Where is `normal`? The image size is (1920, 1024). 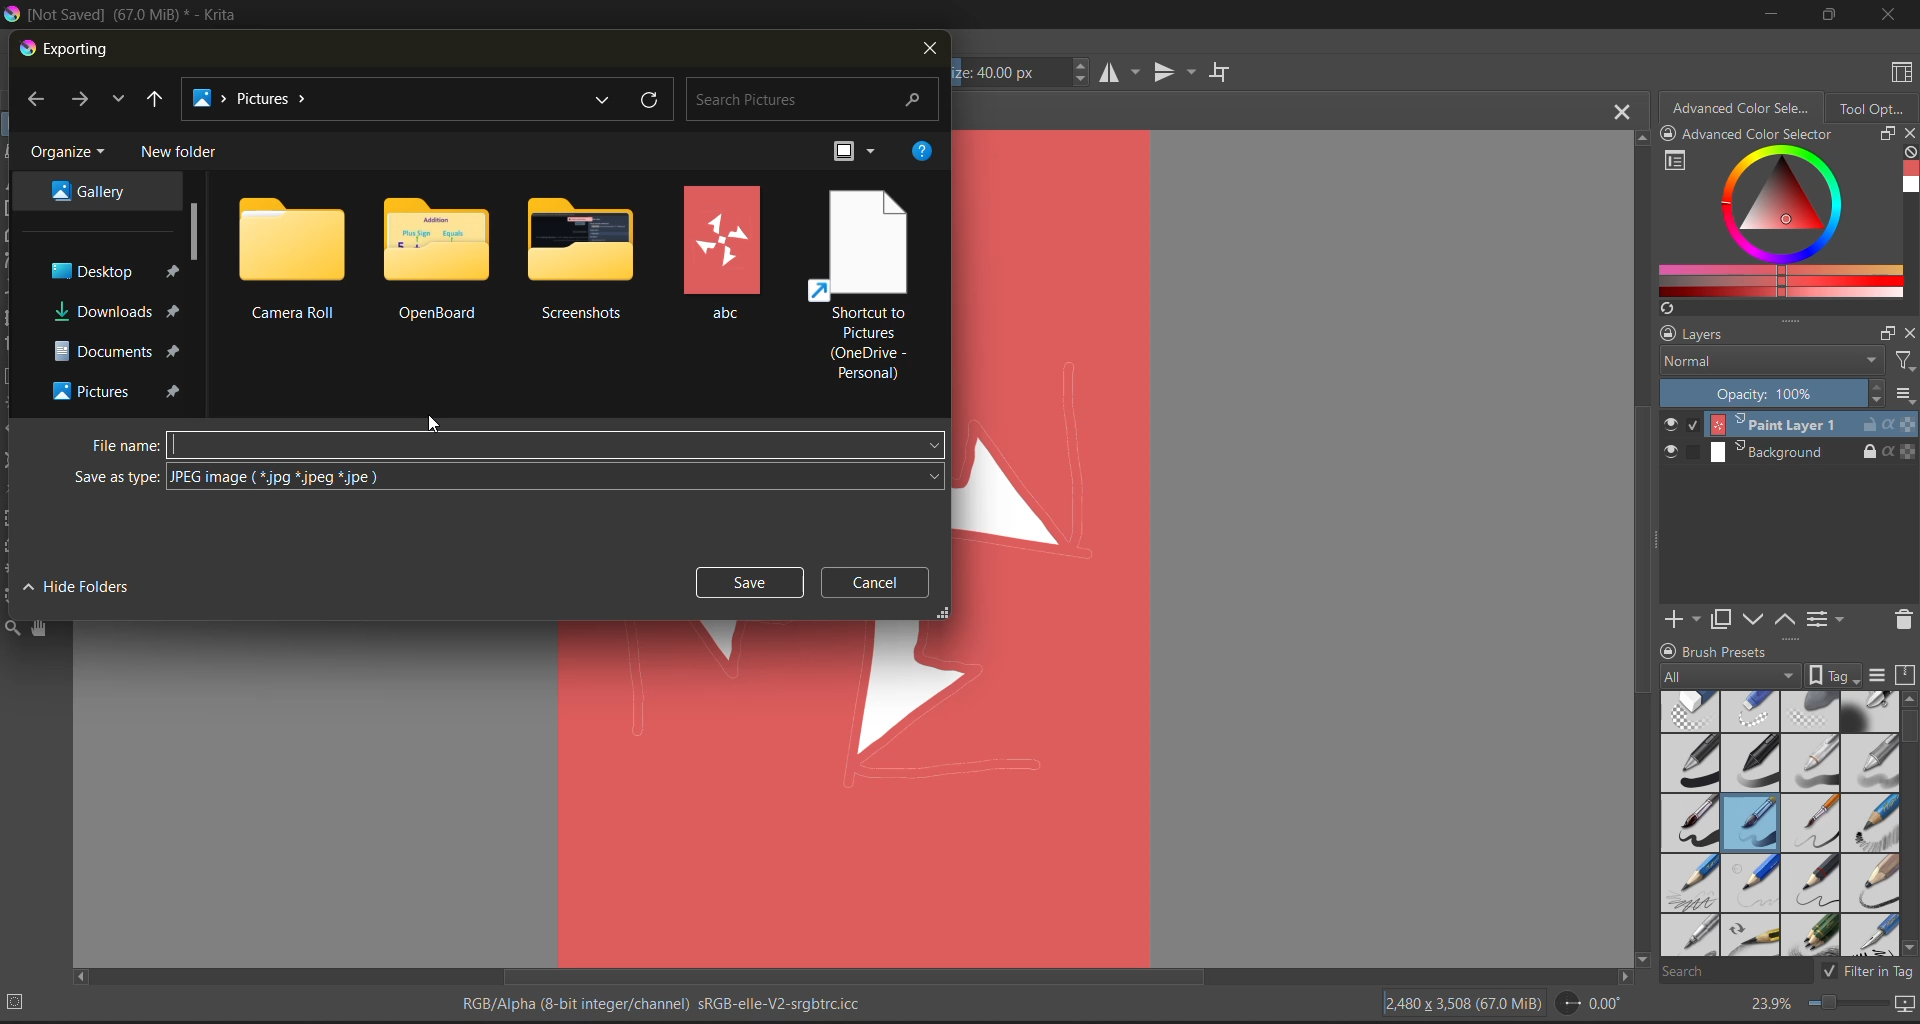 normal is located at coordinates (1773, 367).